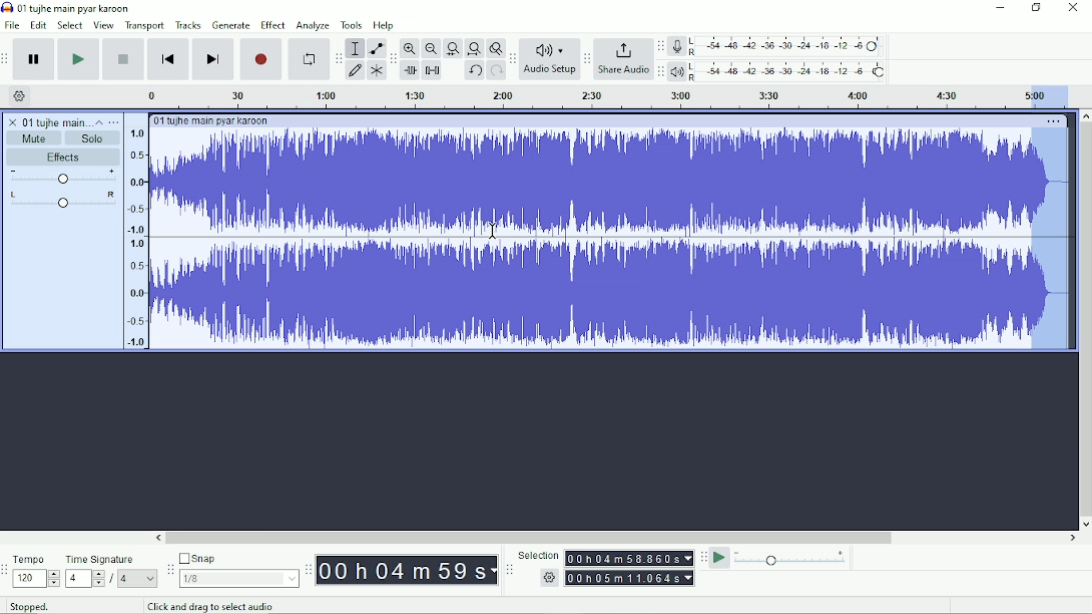 This screenshot has height=614, width=1092. What do you see at coordinates (170, 569) in the screenshot?
I see `Audacity snapping toolbar` at bounding box center [170, 569].